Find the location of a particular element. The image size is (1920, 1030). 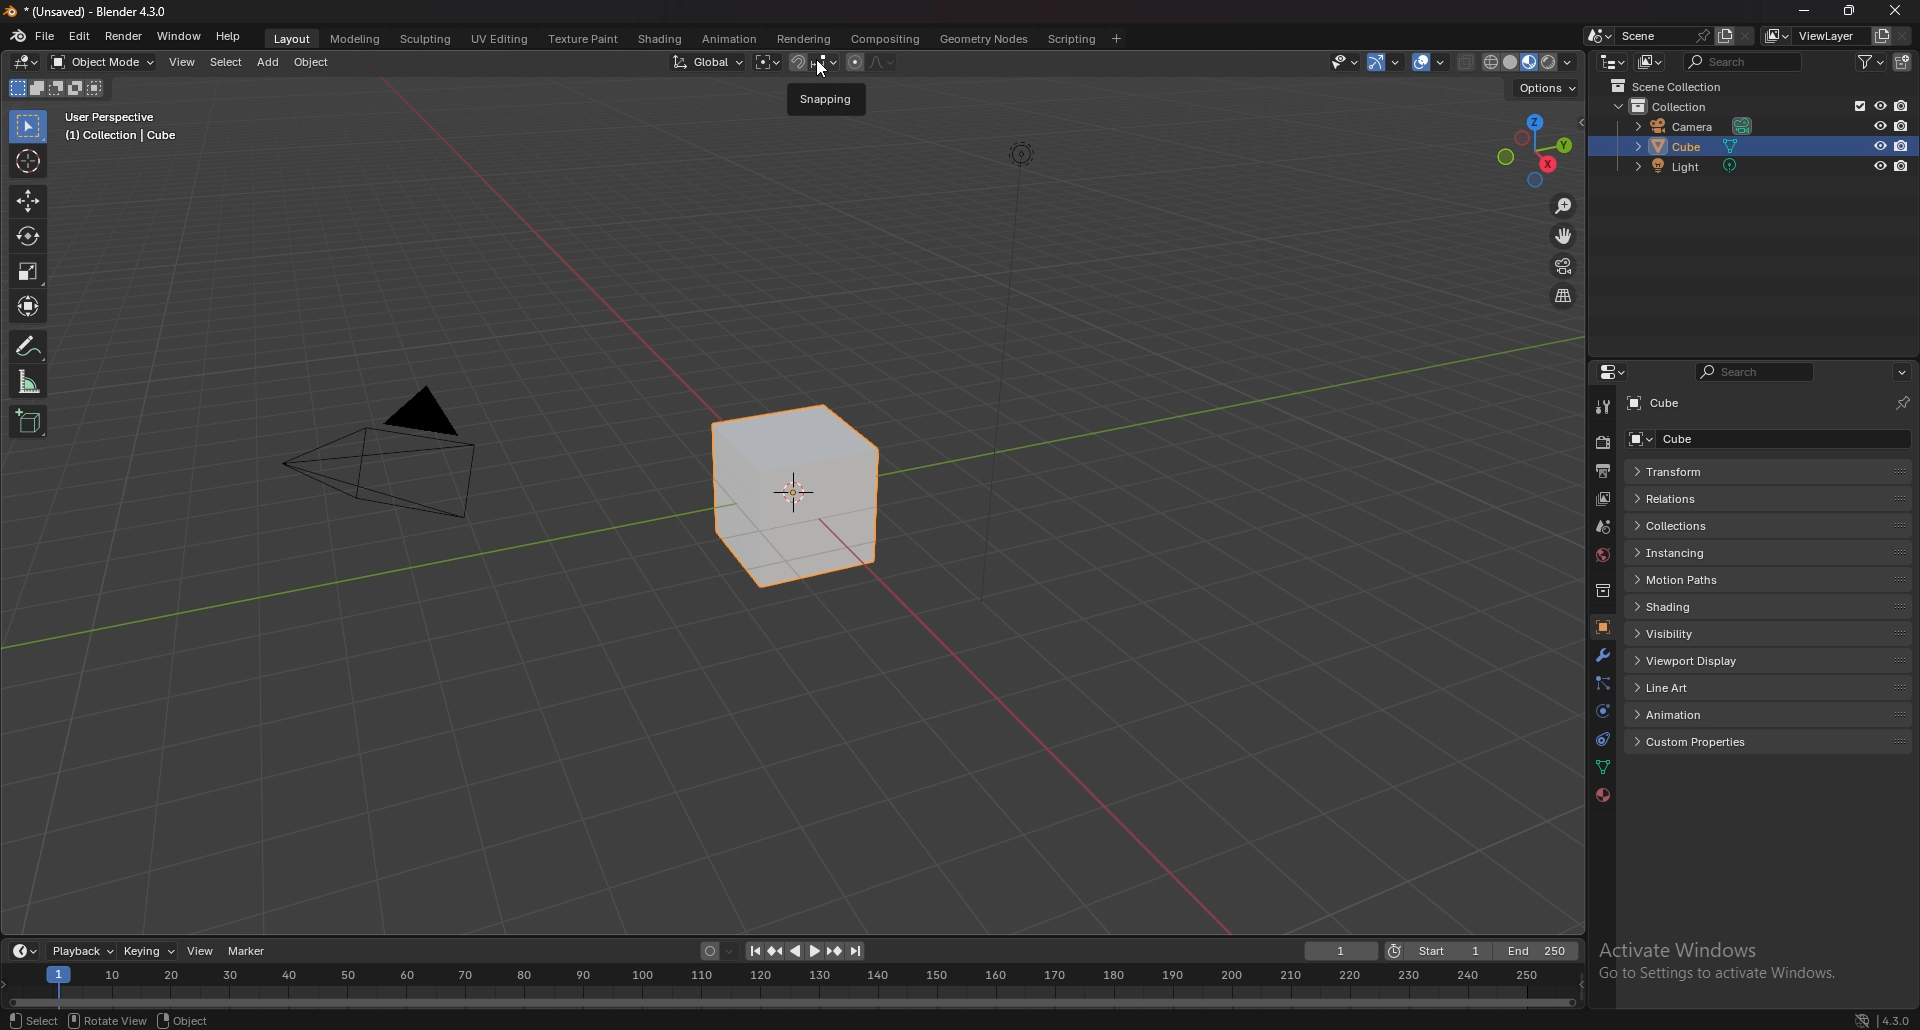

shading is located at coordinates (1701, 606).